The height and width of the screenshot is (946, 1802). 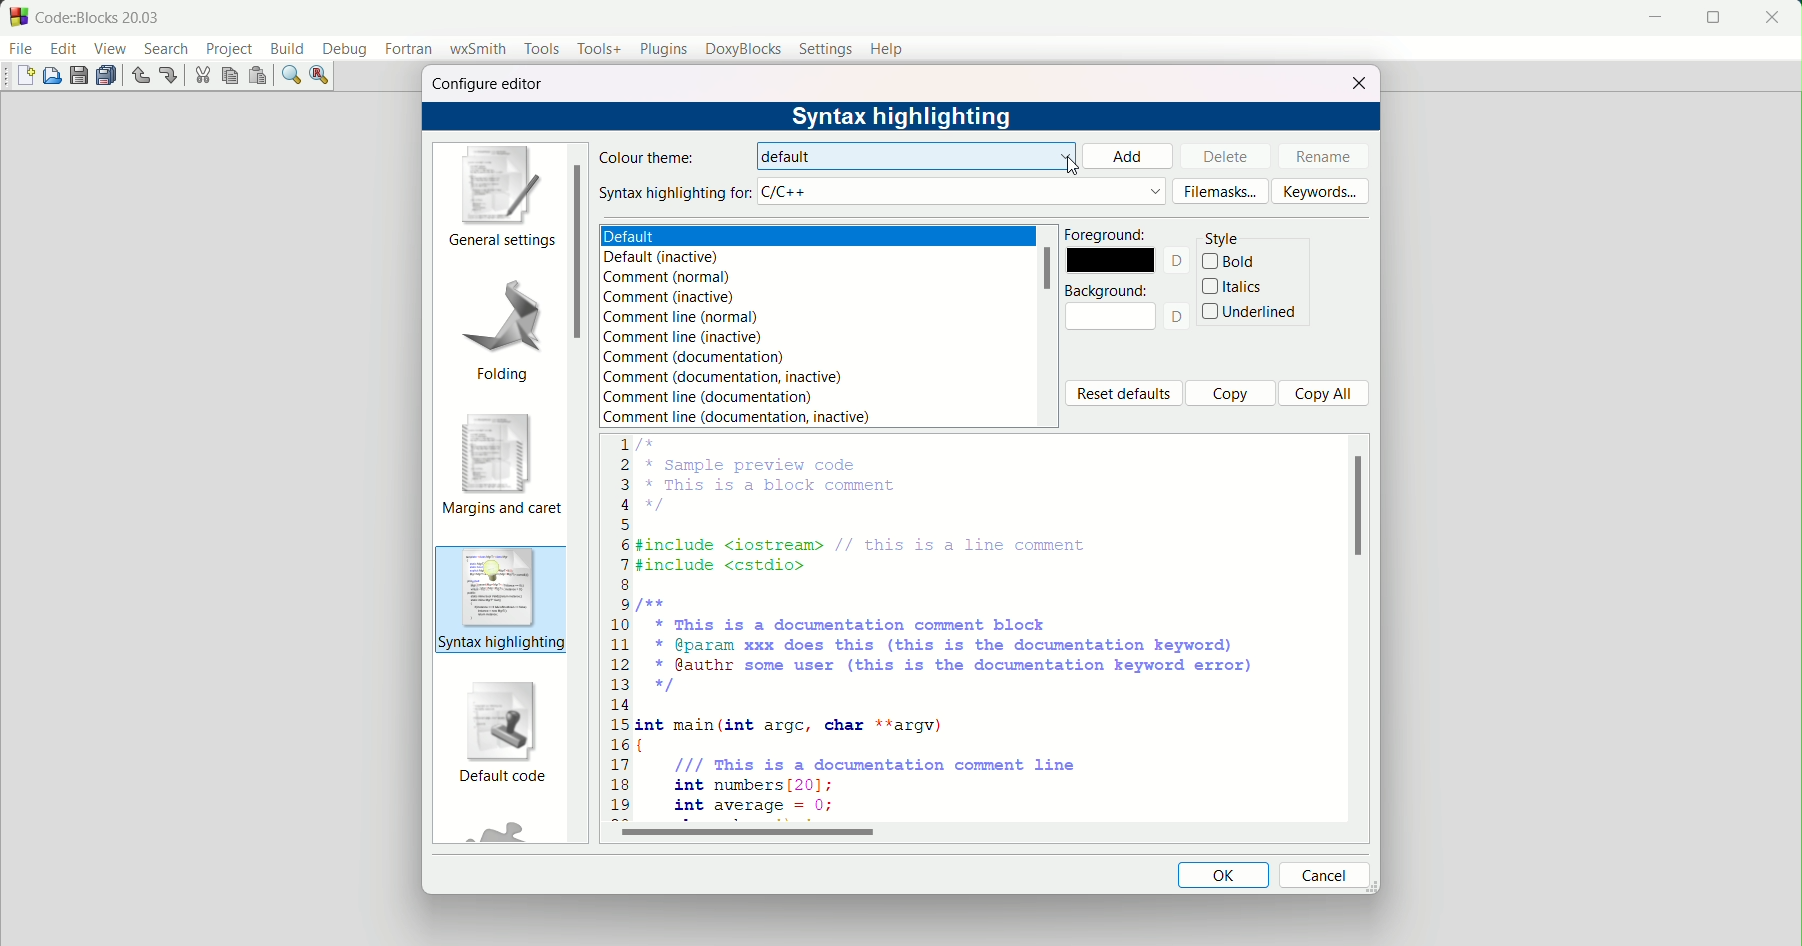 I want to click on wxsmith, so click(x=477, y=51).